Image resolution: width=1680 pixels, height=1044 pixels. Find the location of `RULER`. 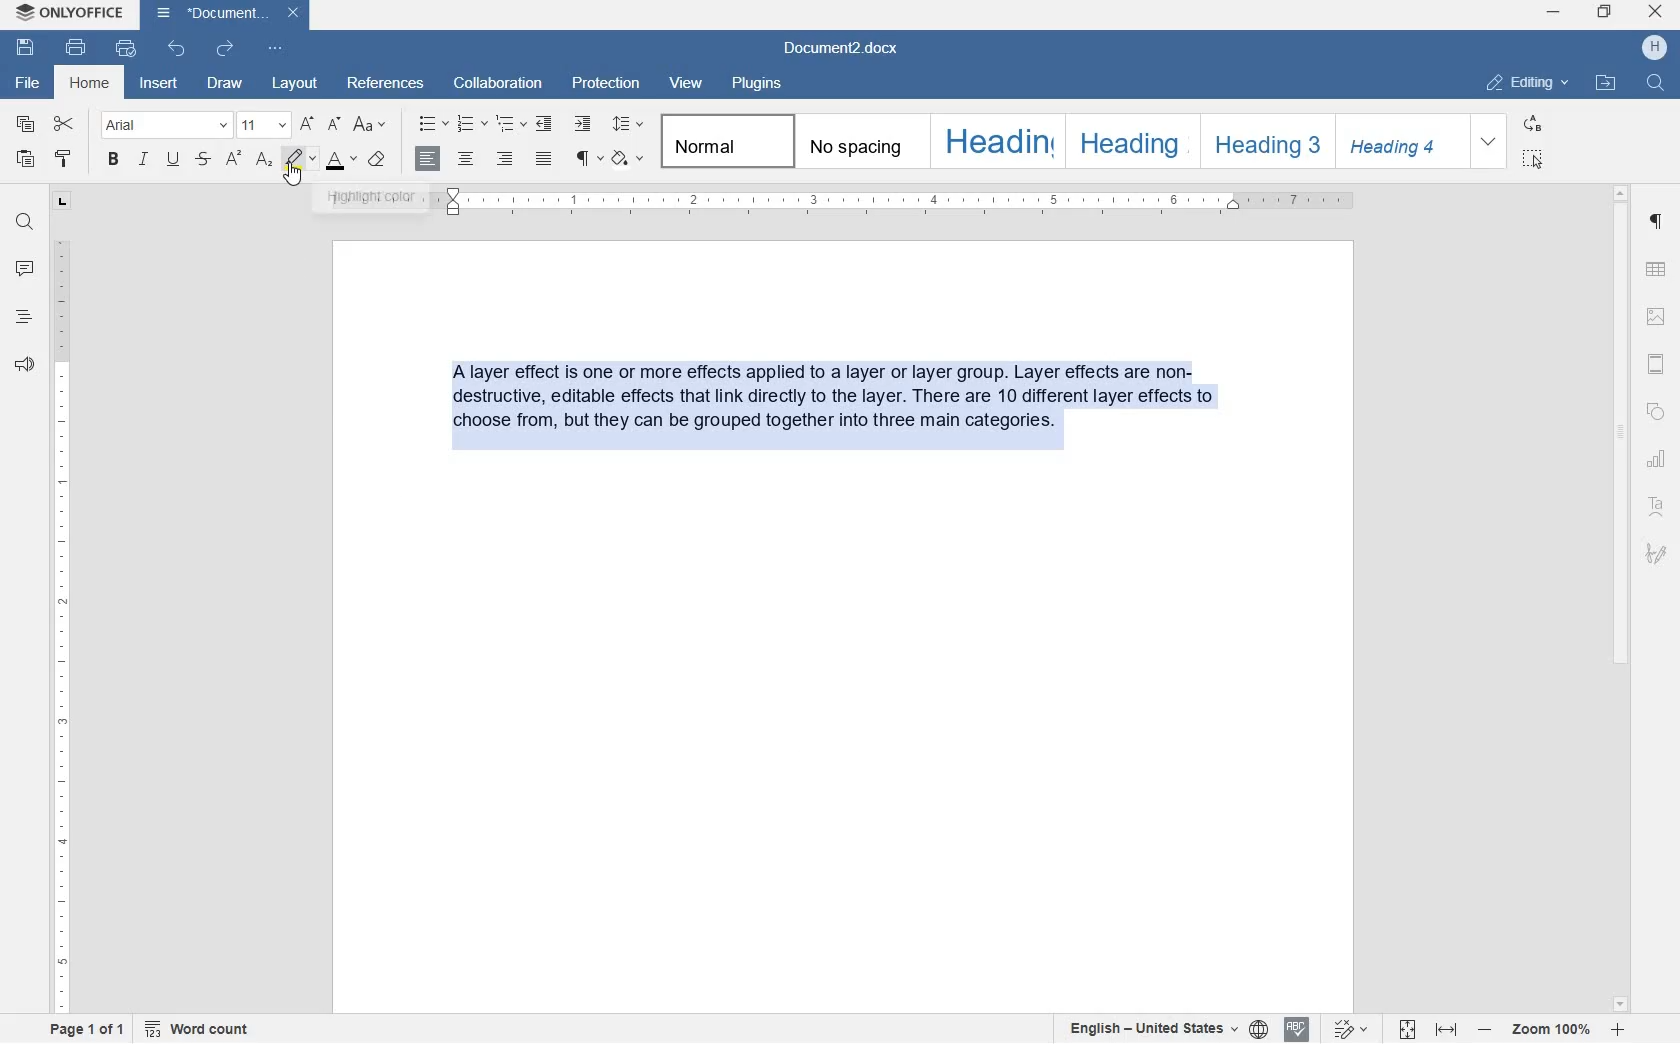

RULER is located at coordinates (59, 624).